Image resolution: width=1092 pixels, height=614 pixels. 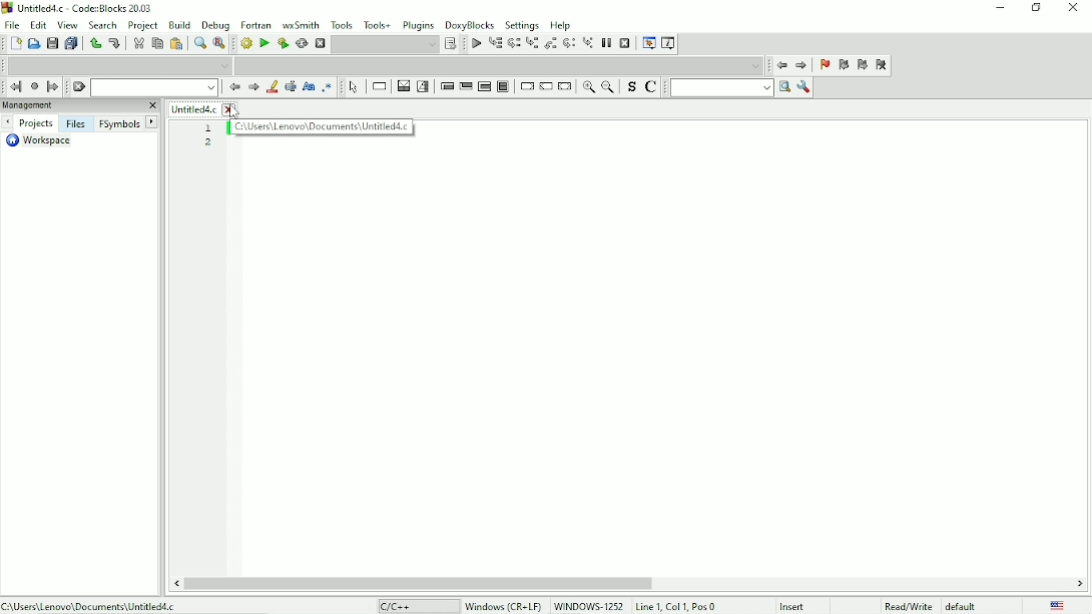 I want to click on save, so click(x=52, y=43).